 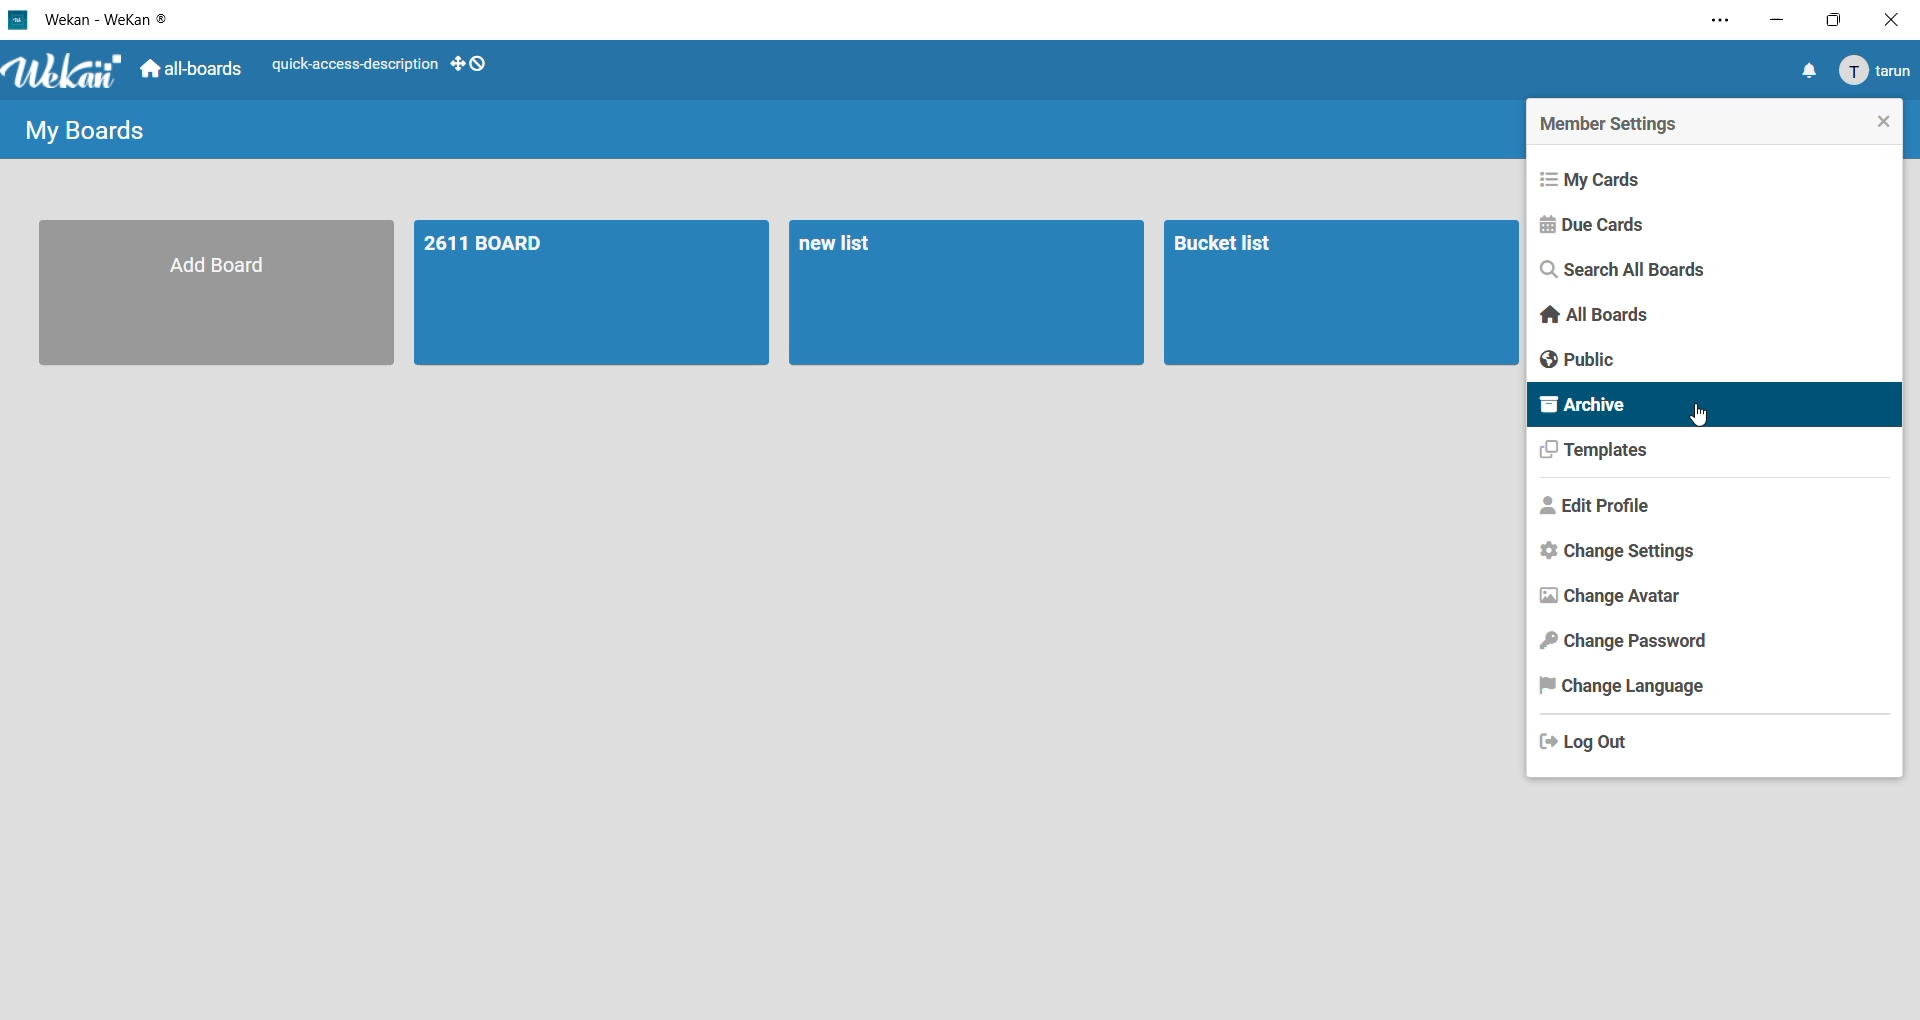 I want to click on 2611 board, so click(x=592, y=290).